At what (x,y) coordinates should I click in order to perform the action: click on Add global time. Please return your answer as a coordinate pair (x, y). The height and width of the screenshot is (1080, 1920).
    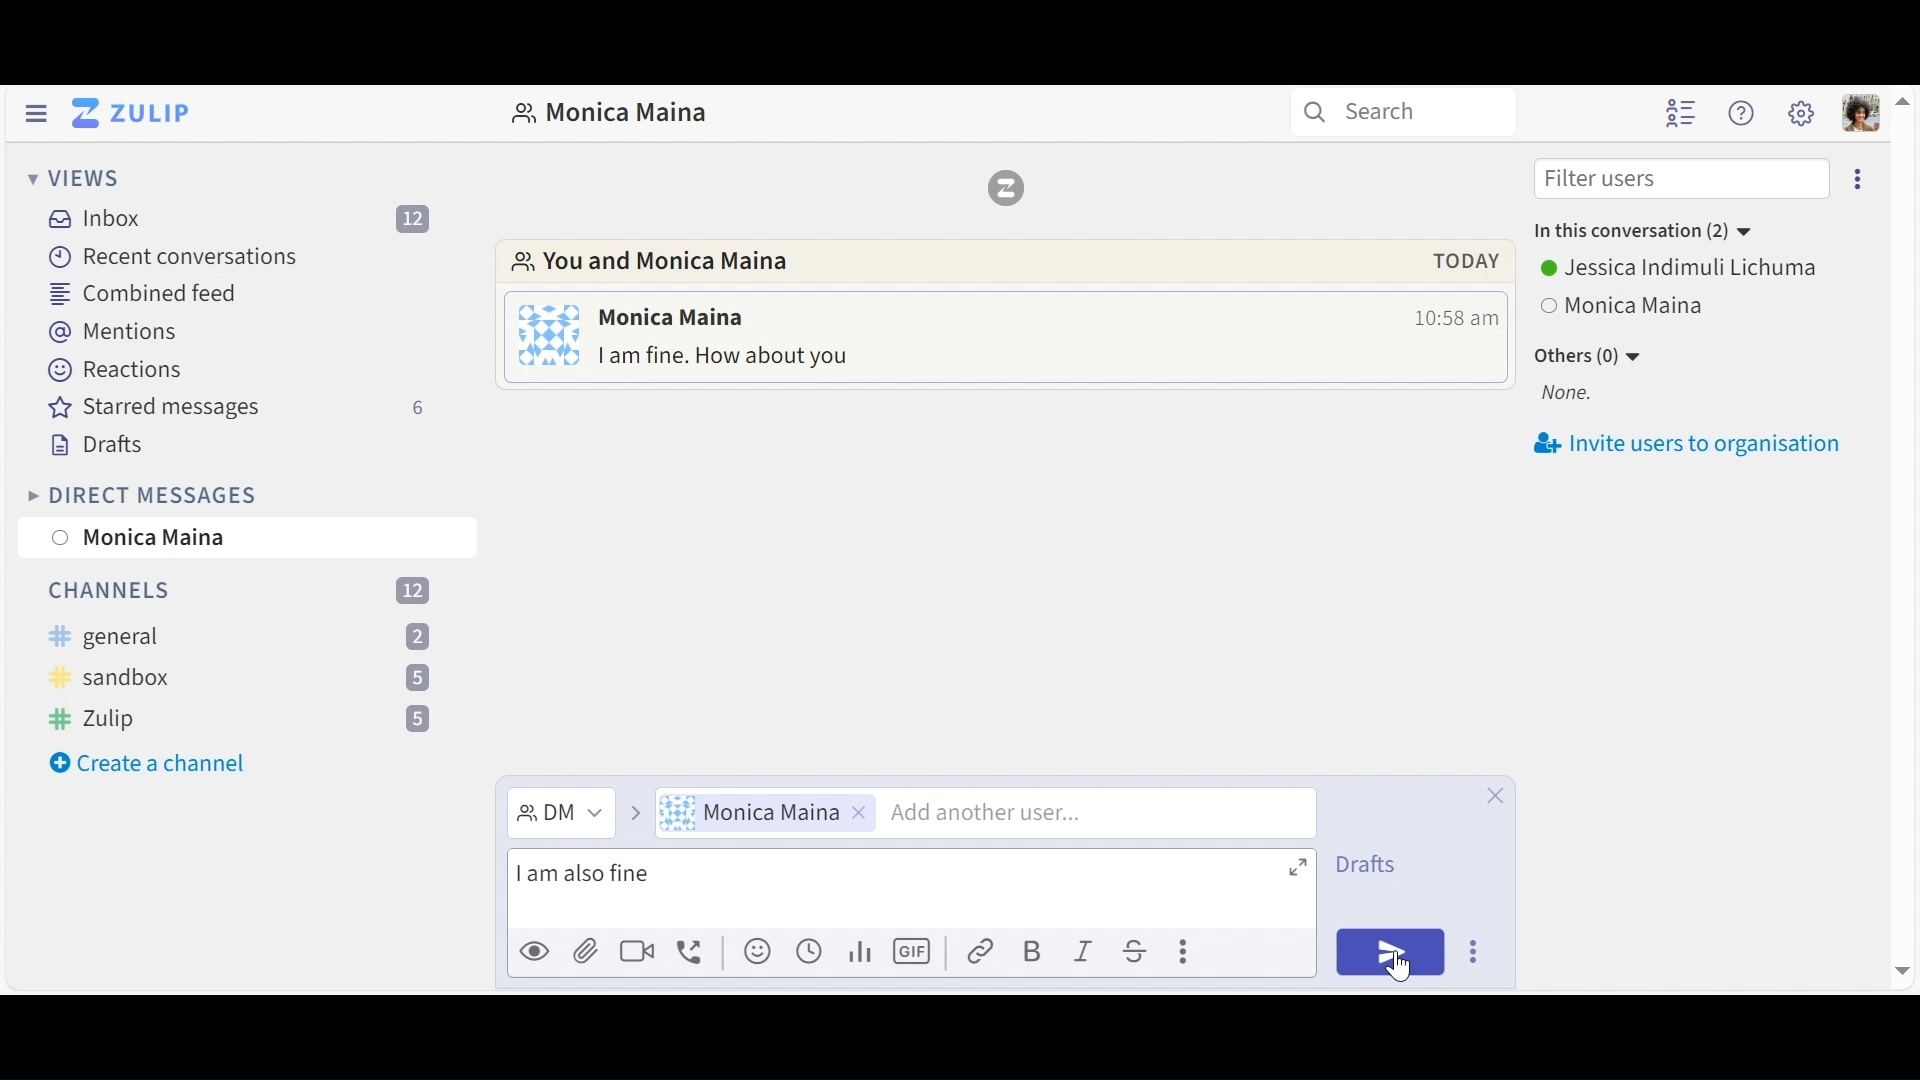
    Looking at the image, I should click on (812, 952).